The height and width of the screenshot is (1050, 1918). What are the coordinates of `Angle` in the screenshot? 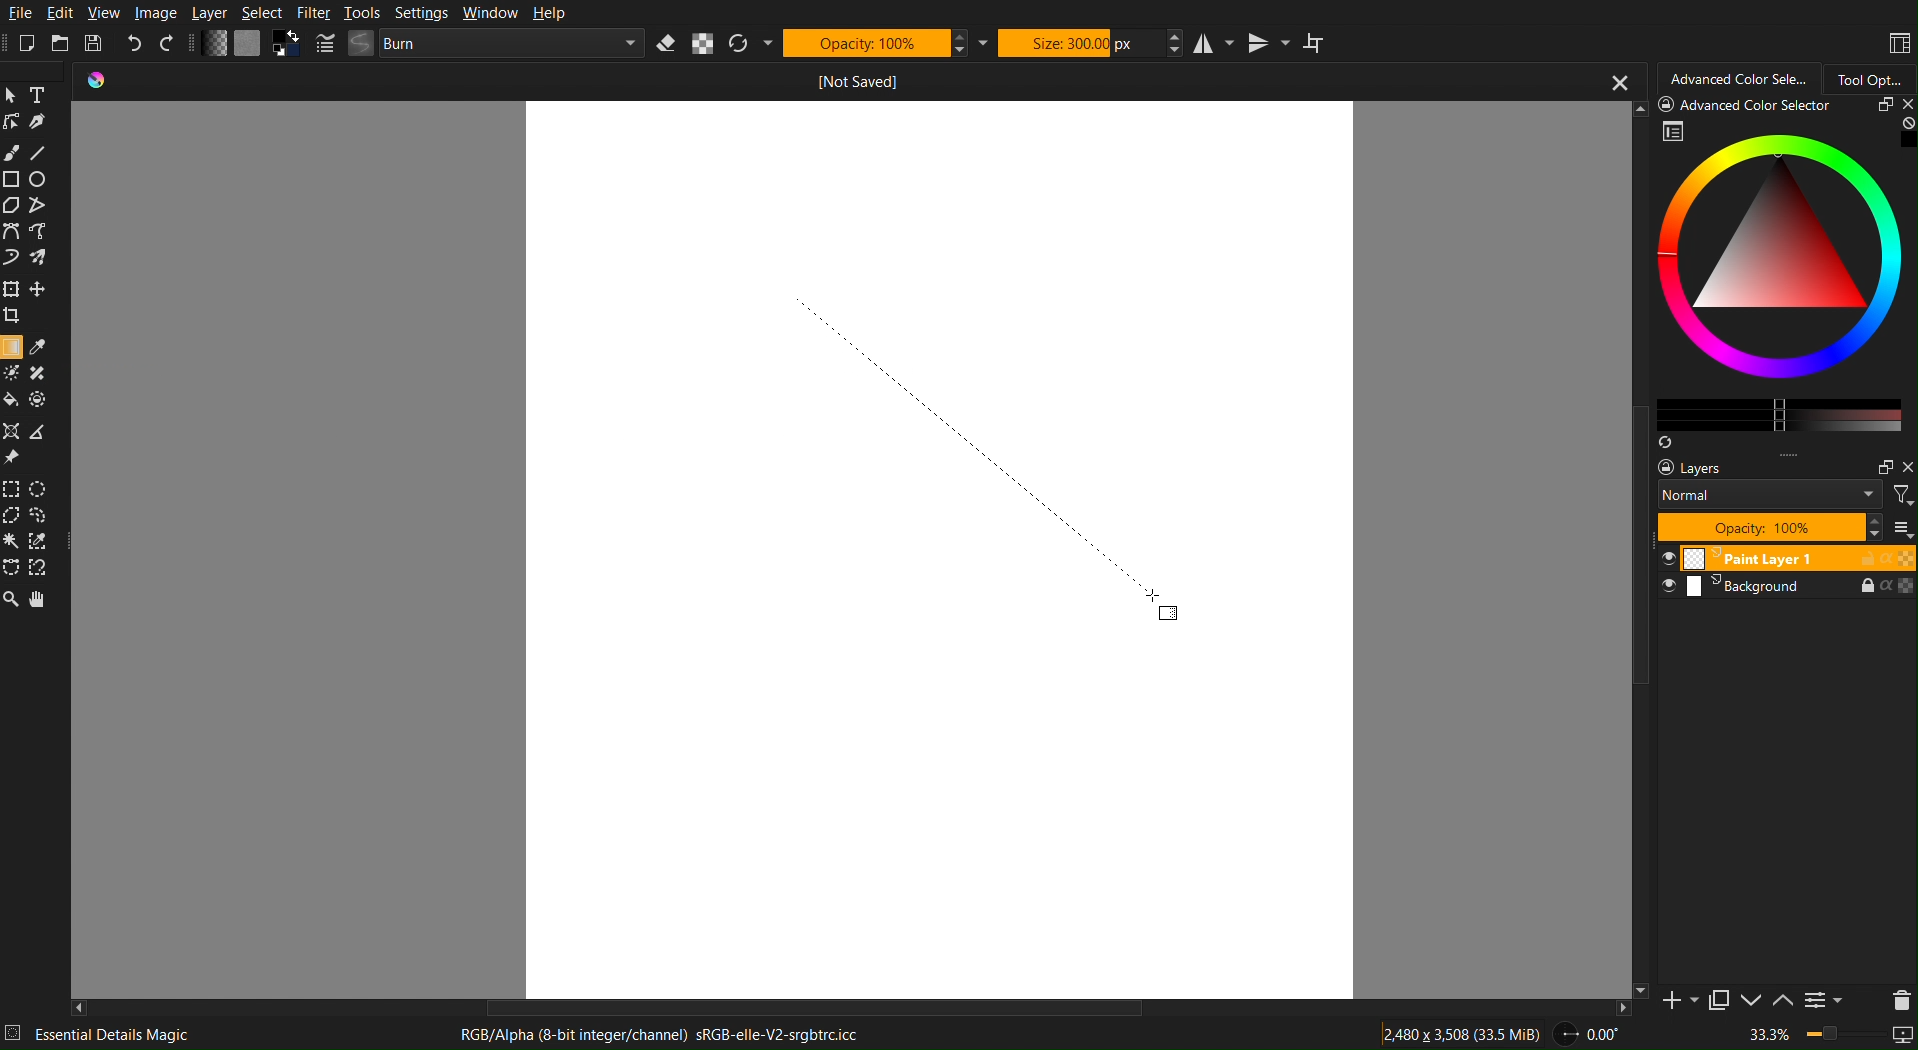 It's located at (1588, 1034).